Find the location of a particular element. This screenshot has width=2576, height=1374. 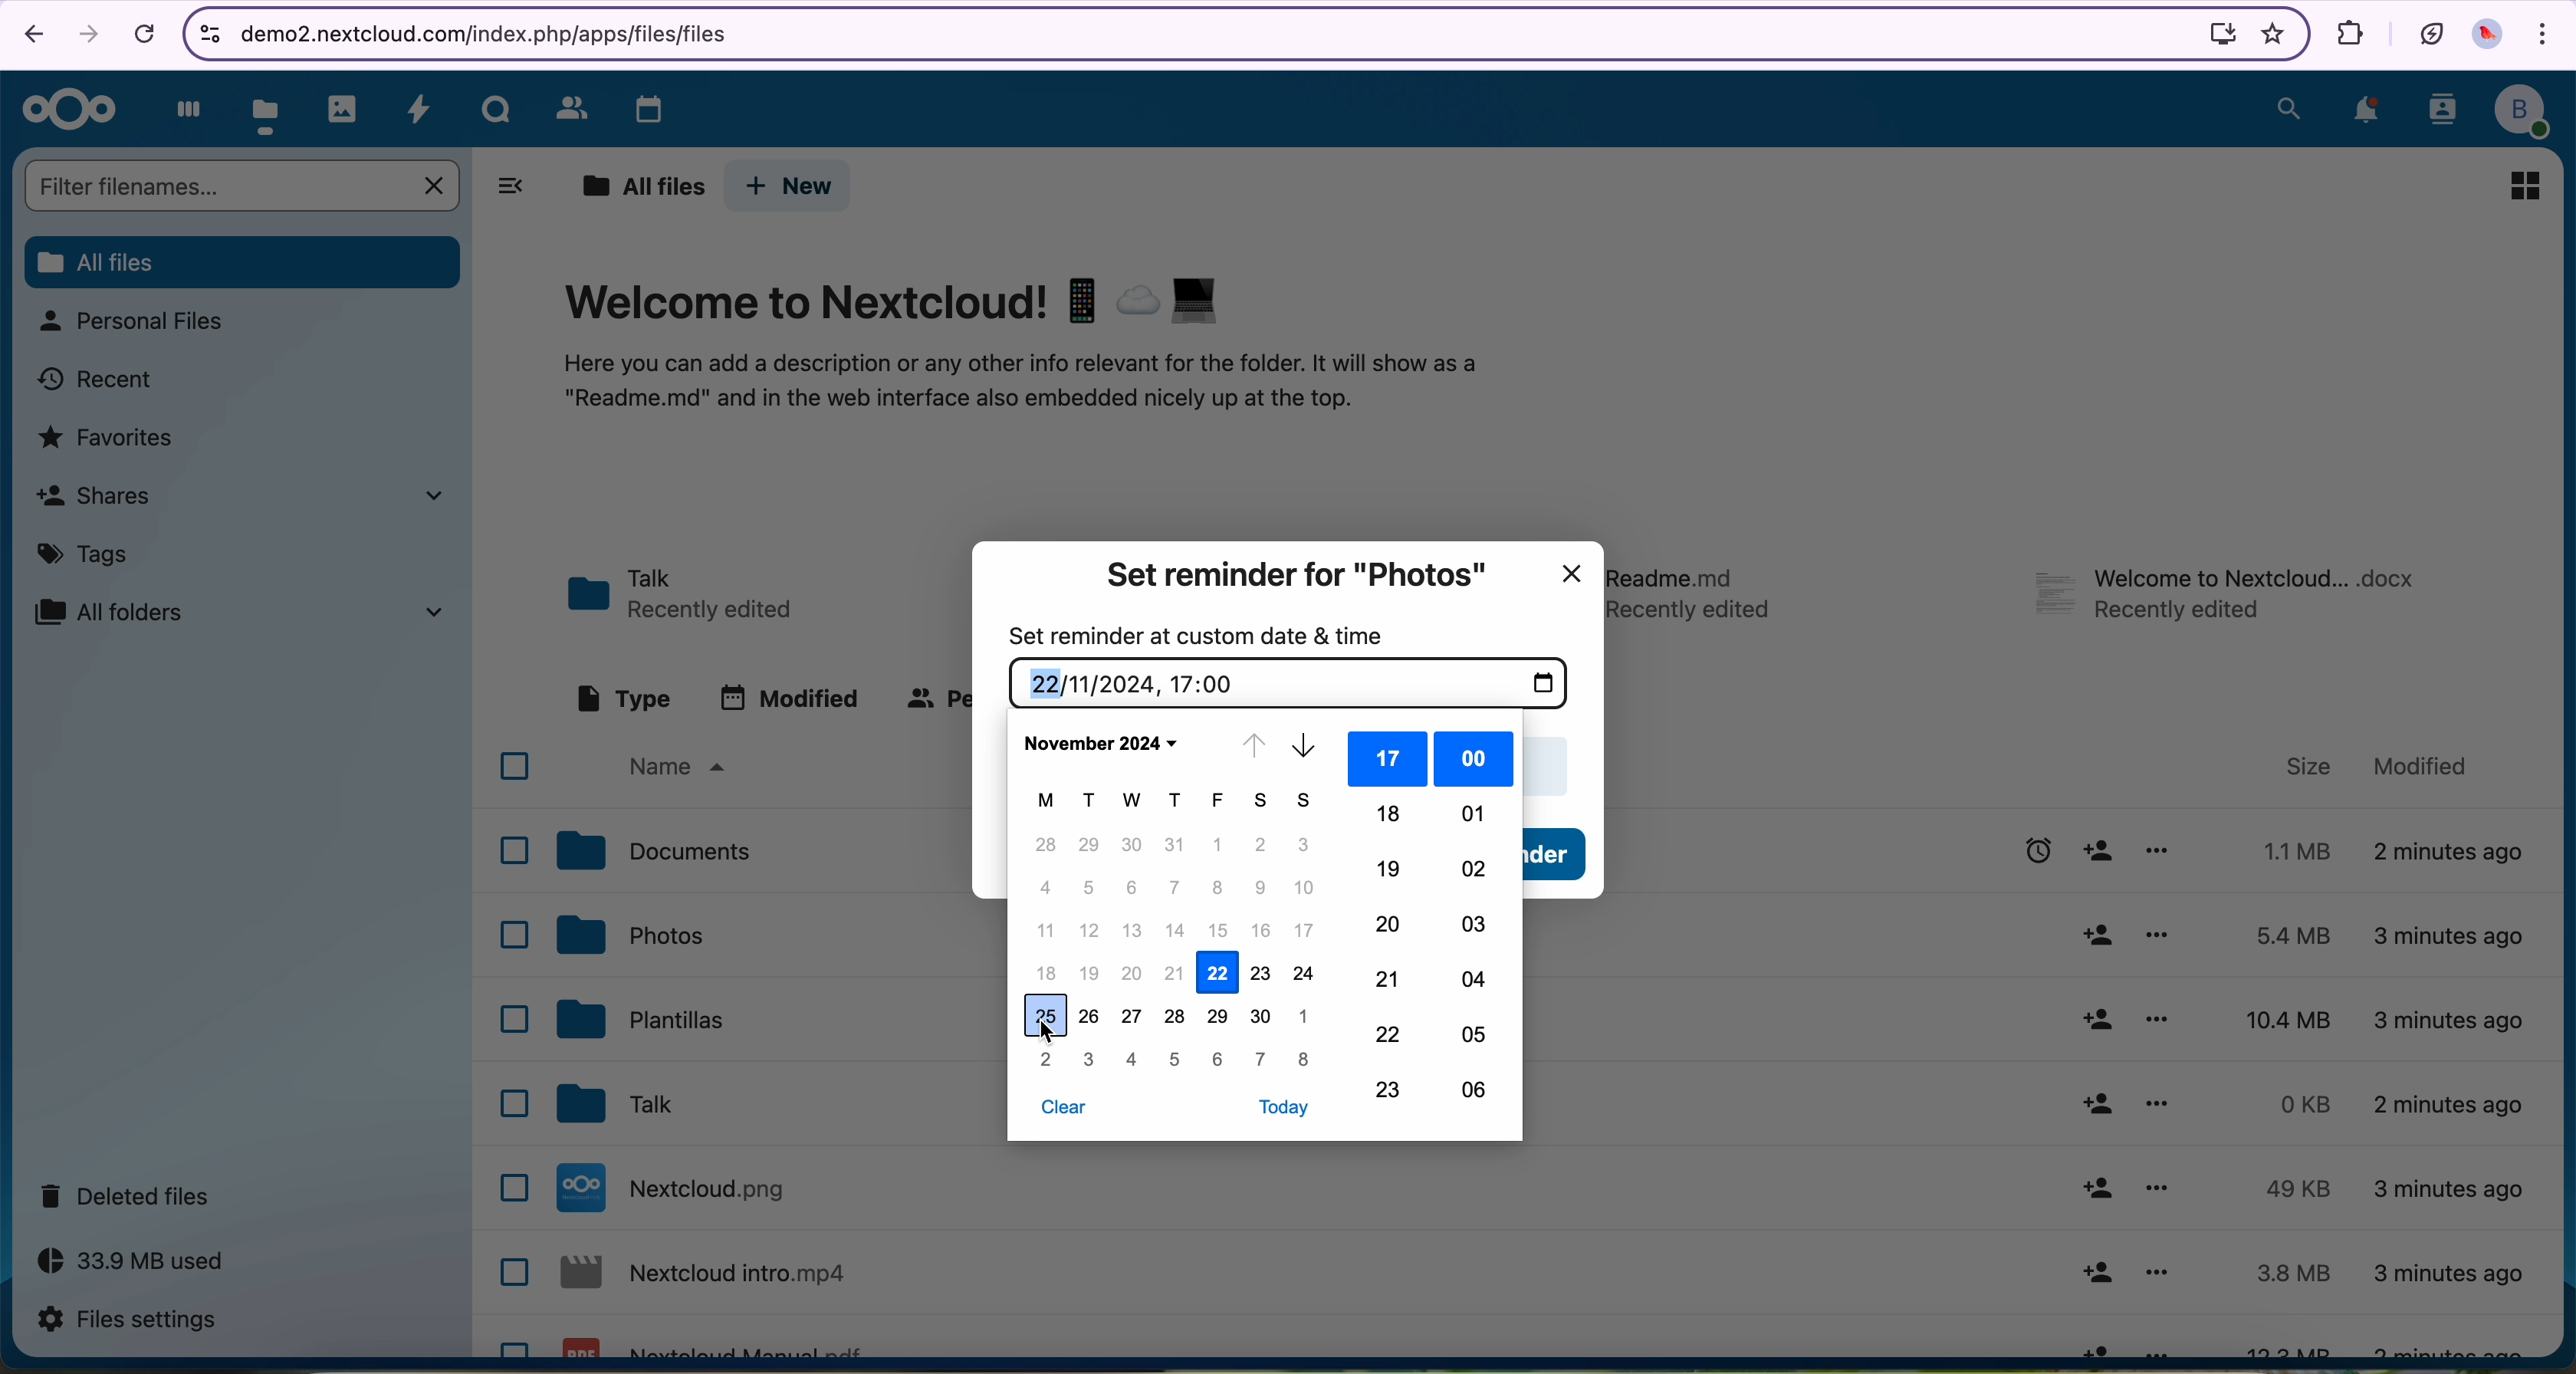

people is located at coordinates (932, 700).